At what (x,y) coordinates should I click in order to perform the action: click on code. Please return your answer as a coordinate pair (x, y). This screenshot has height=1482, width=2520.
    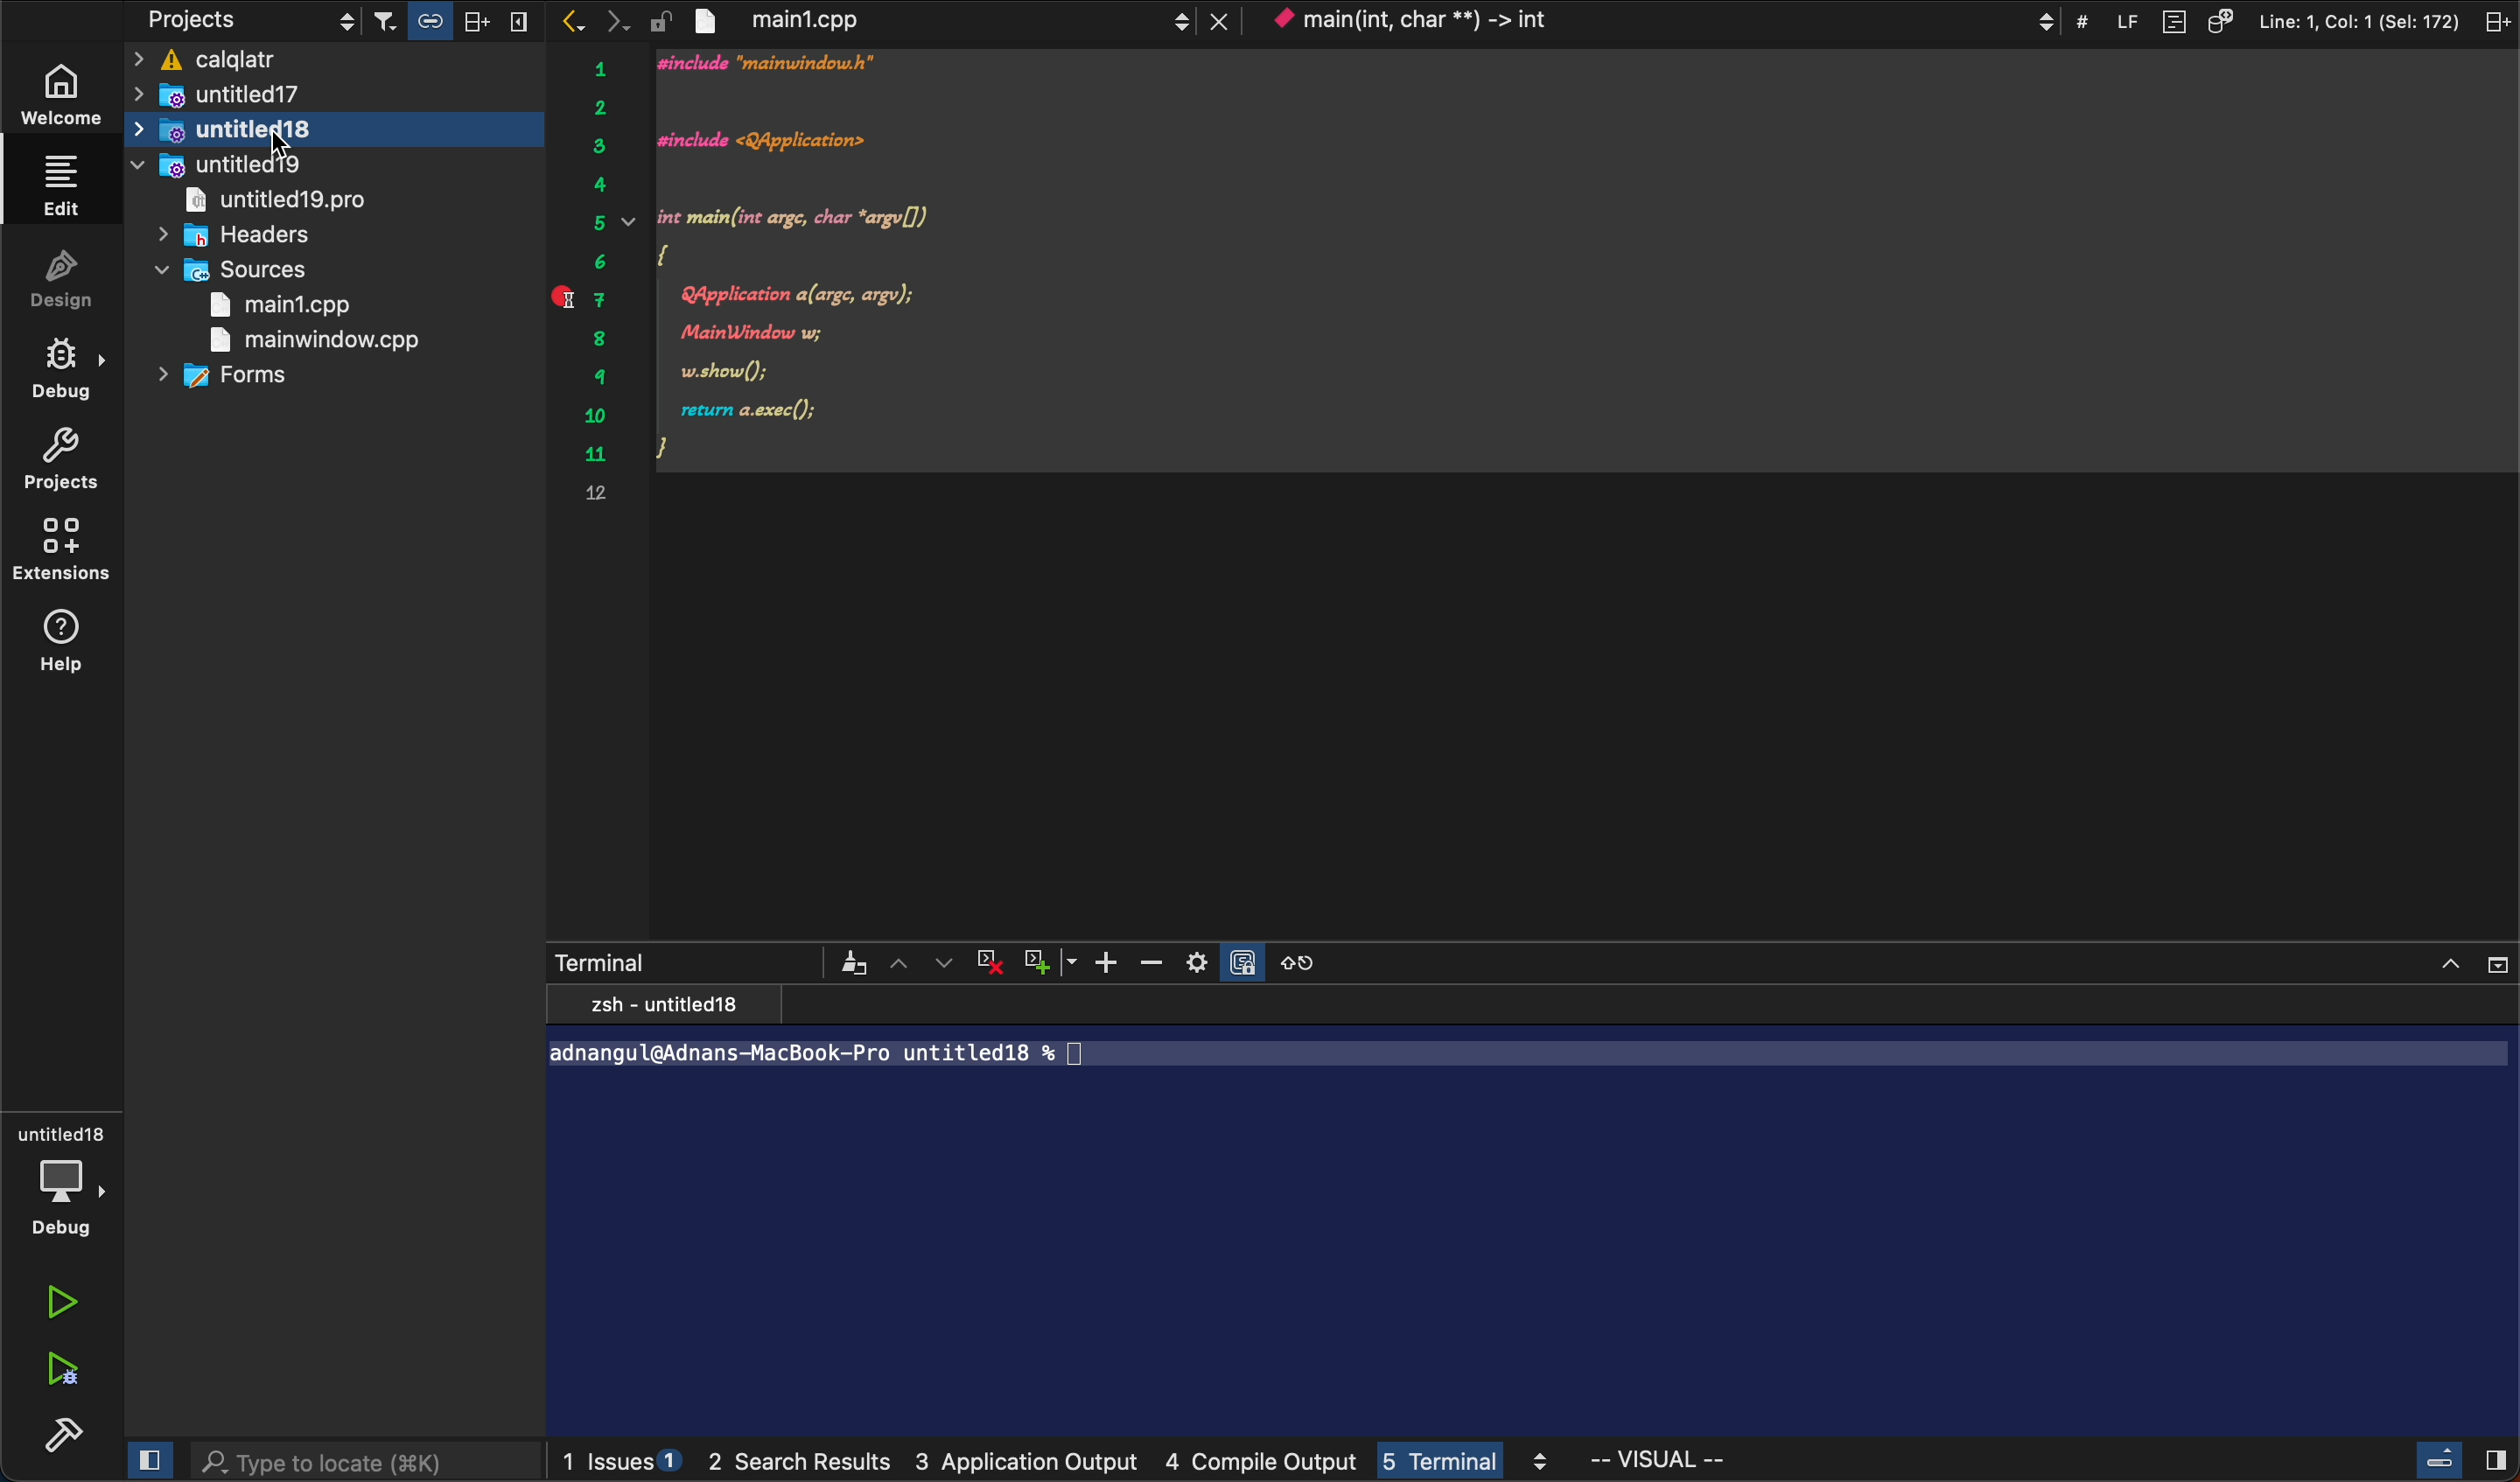
    Looking at the image, I should click on (1582, 261).